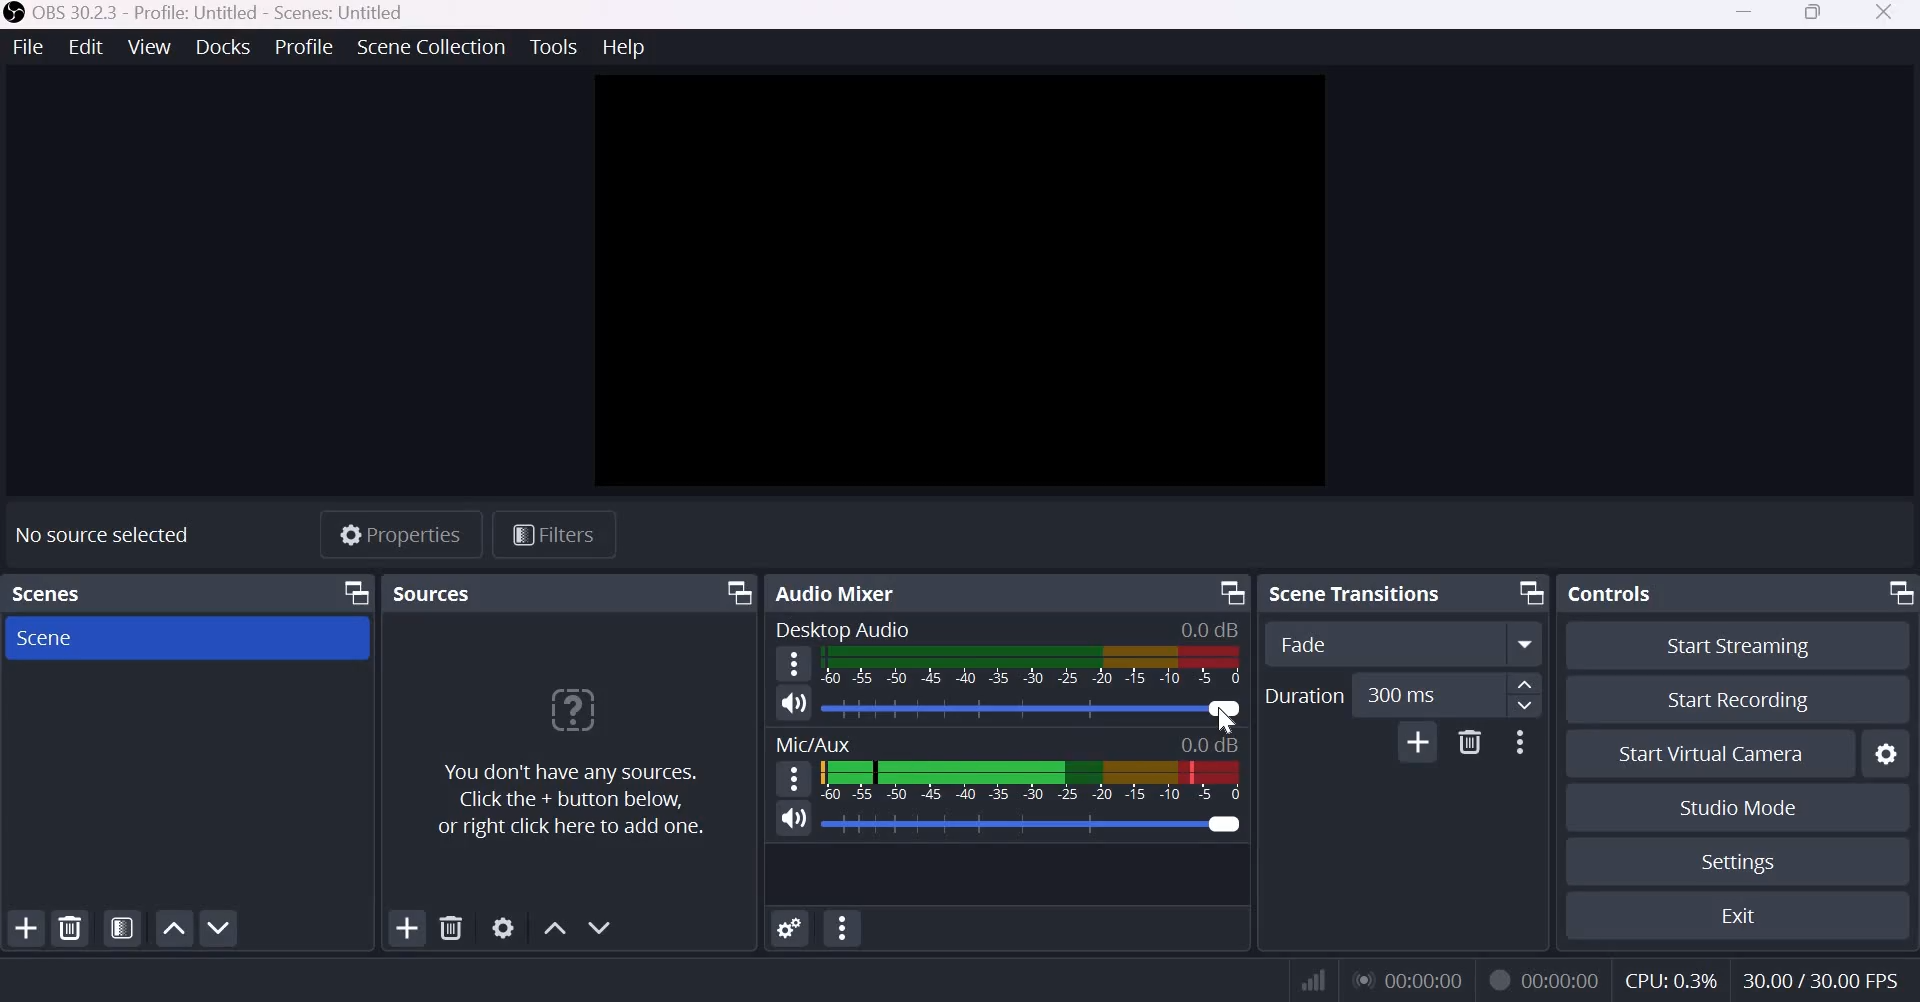 Image resolution: width=1920 pixels, height=1002 pixels. Describe the element at coordinates (70, 929) in the screenshot. I see `Remove selected scene` at that location.